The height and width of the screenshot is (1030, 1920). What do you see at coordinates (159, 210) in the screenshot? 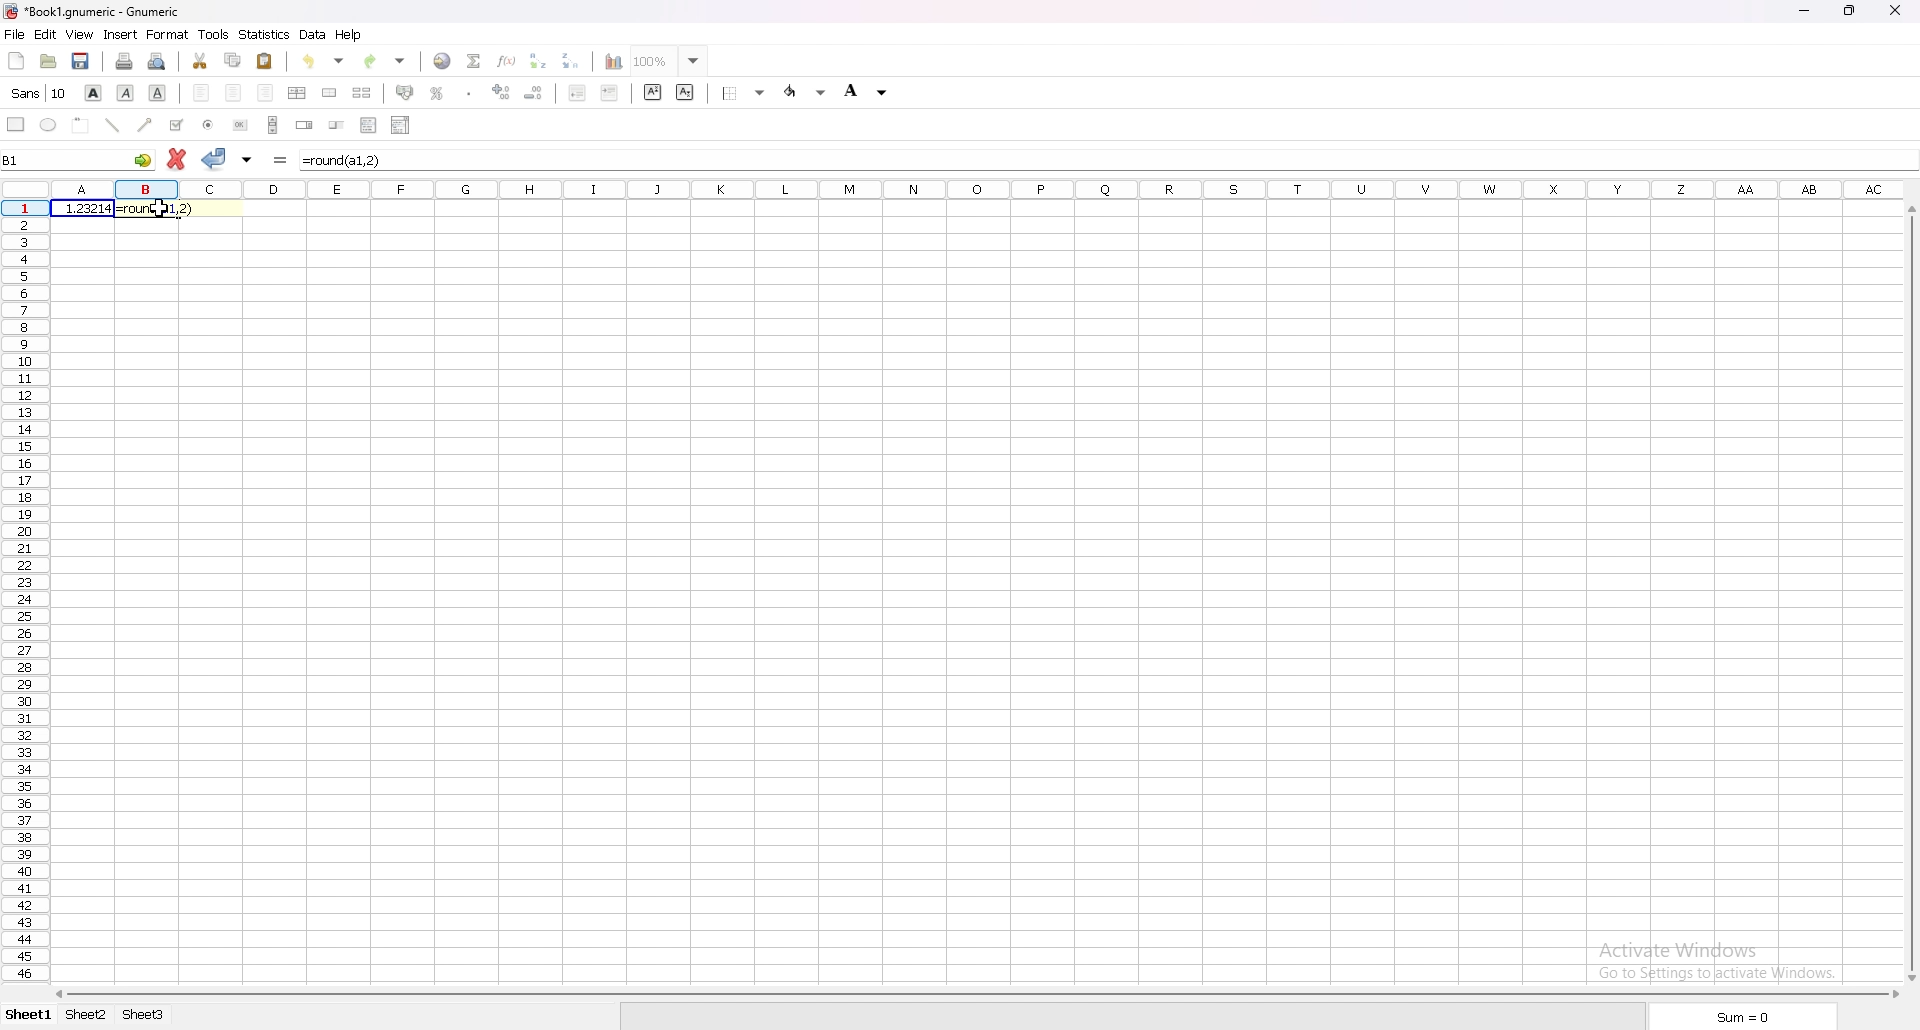
I see `cursor` at bounding box center [159, 210].